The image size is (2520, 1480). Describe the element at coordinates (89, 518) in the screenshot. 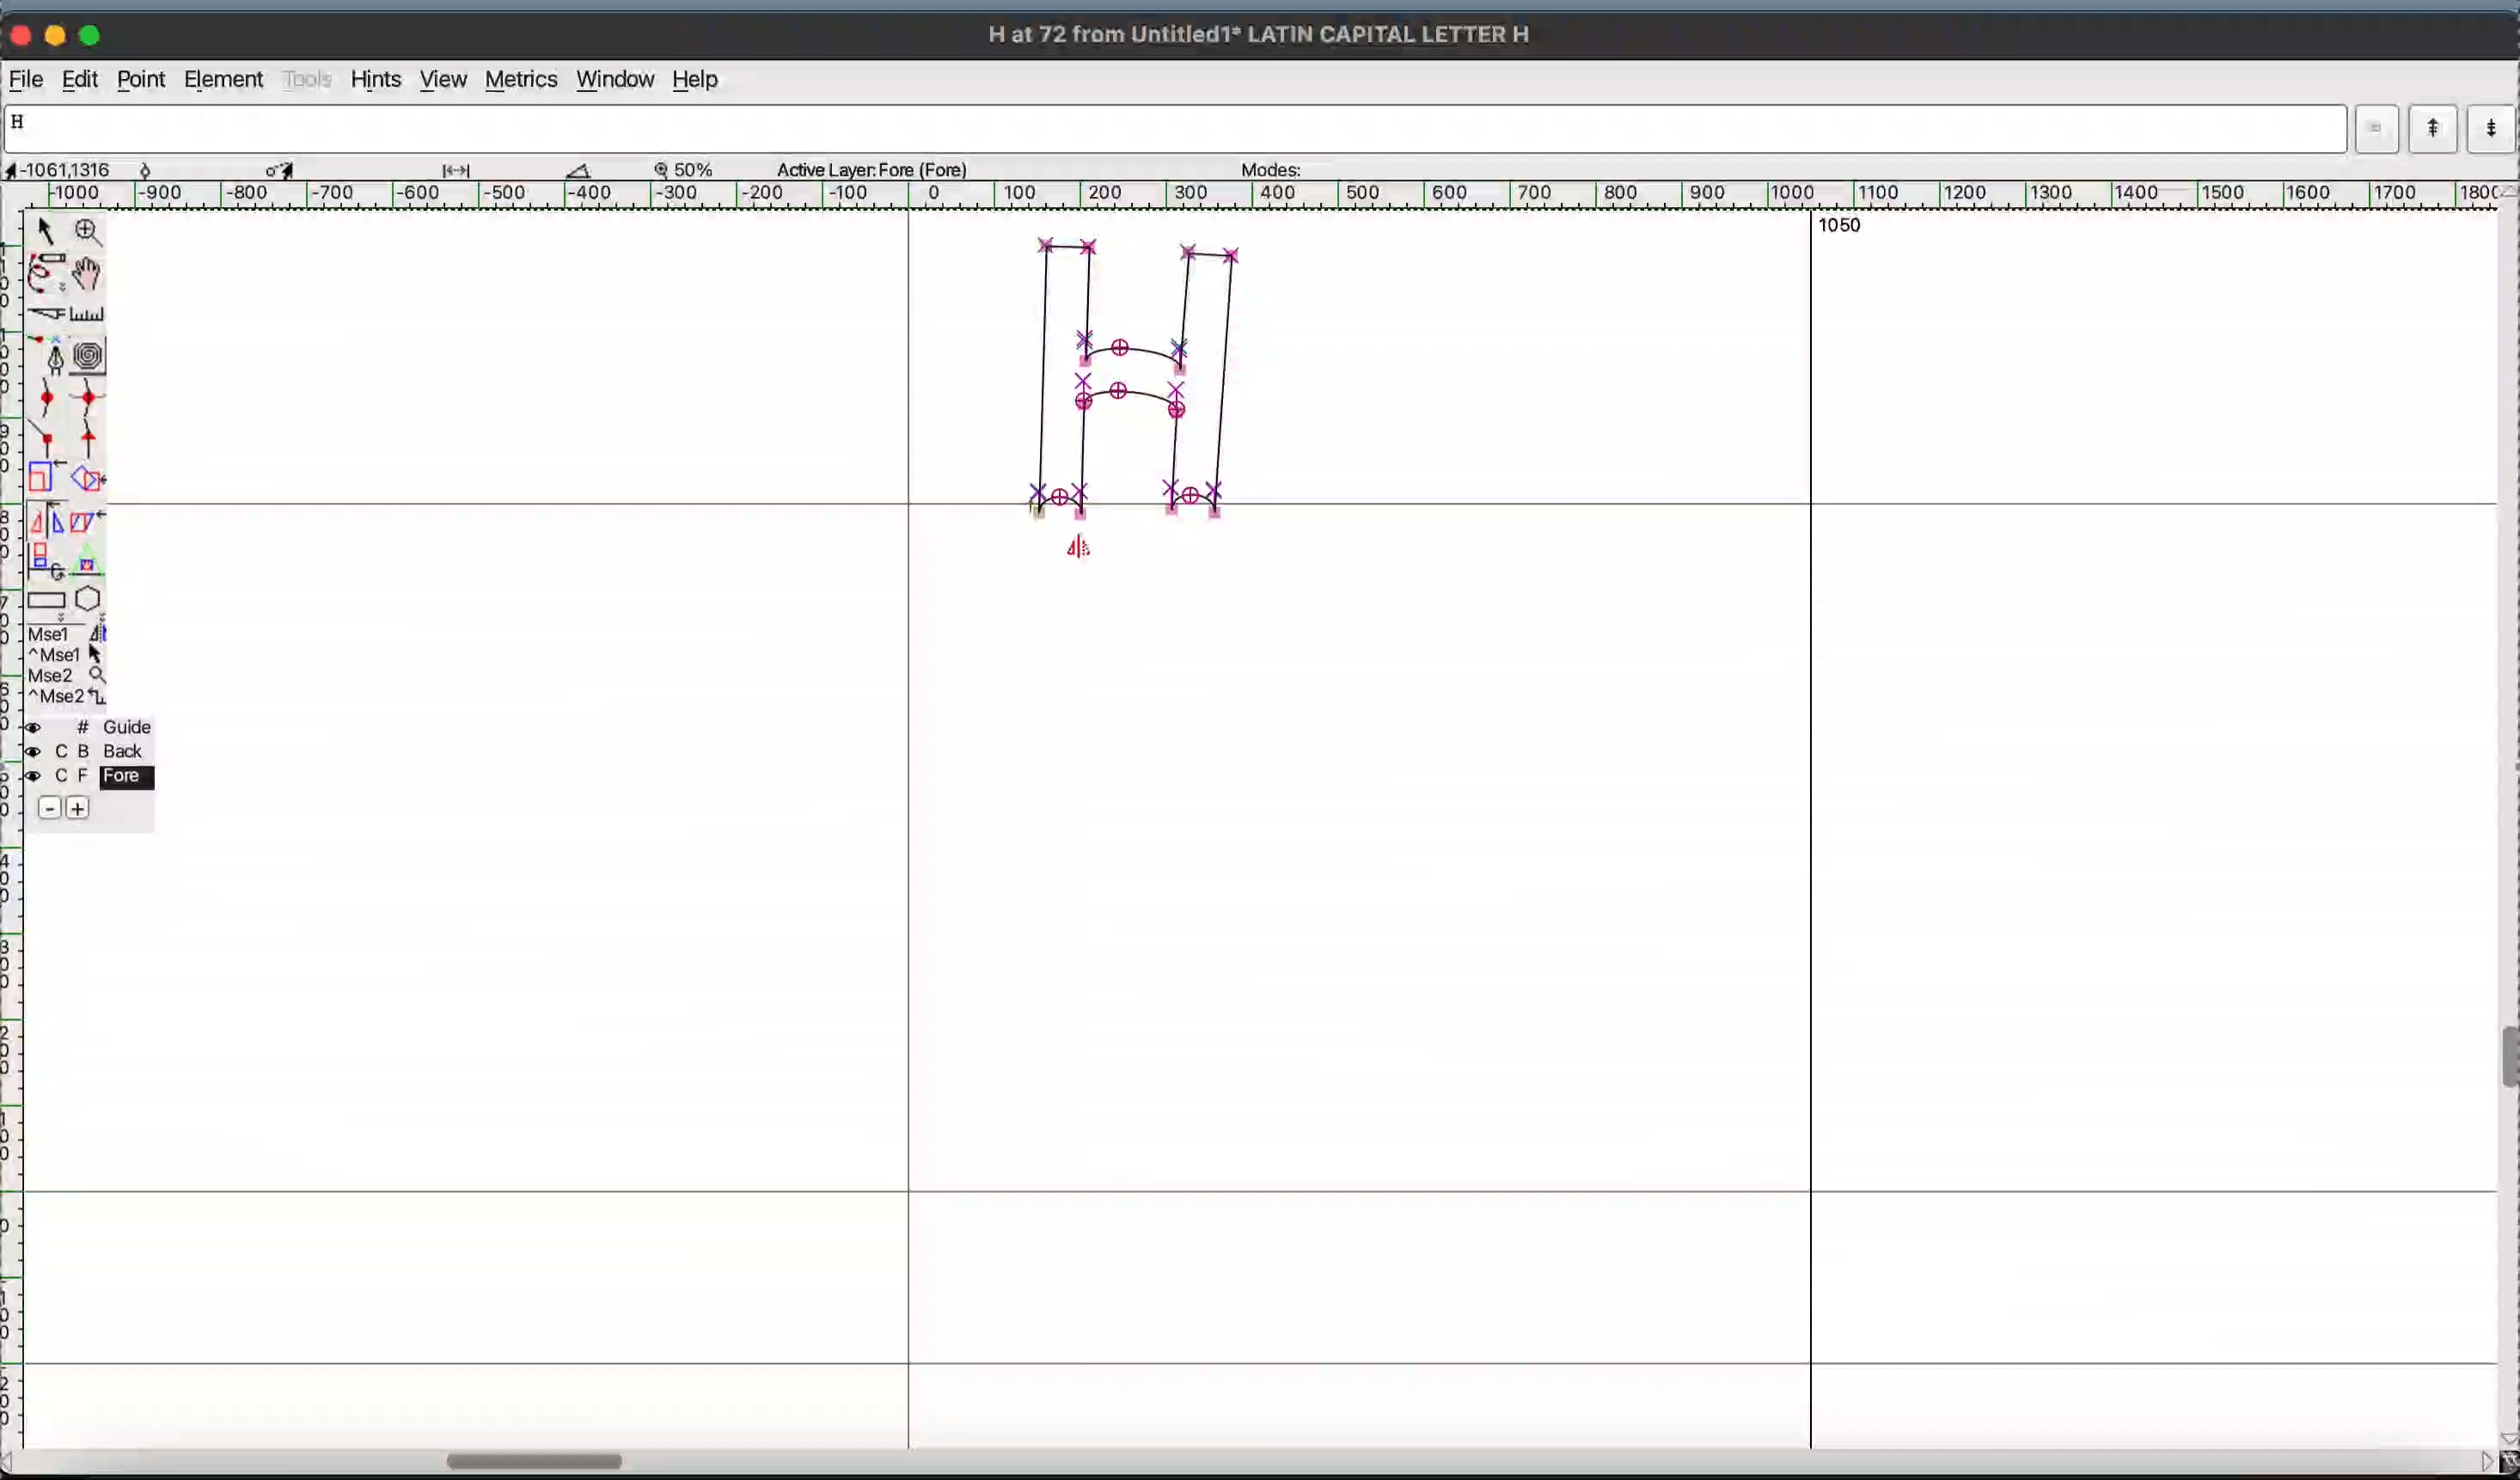

I see `skew` at that location.